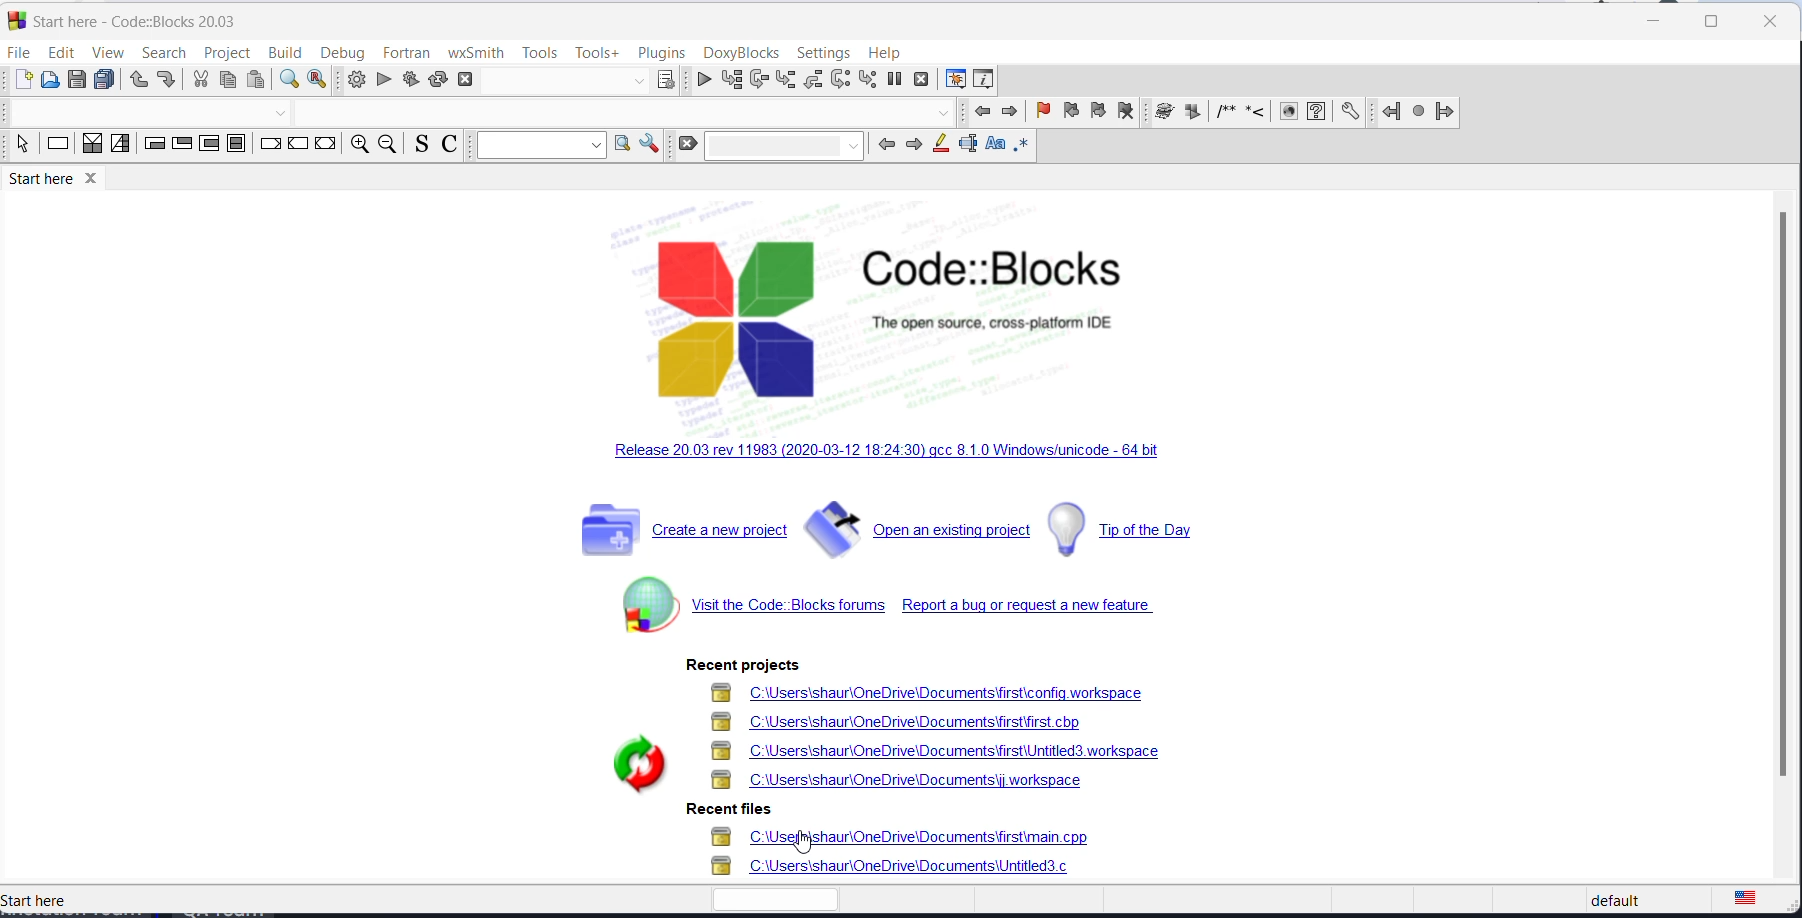 Image resolution: width=1802 pixels, height=918 pixels. I want to click on fortran, so click(407, 51).